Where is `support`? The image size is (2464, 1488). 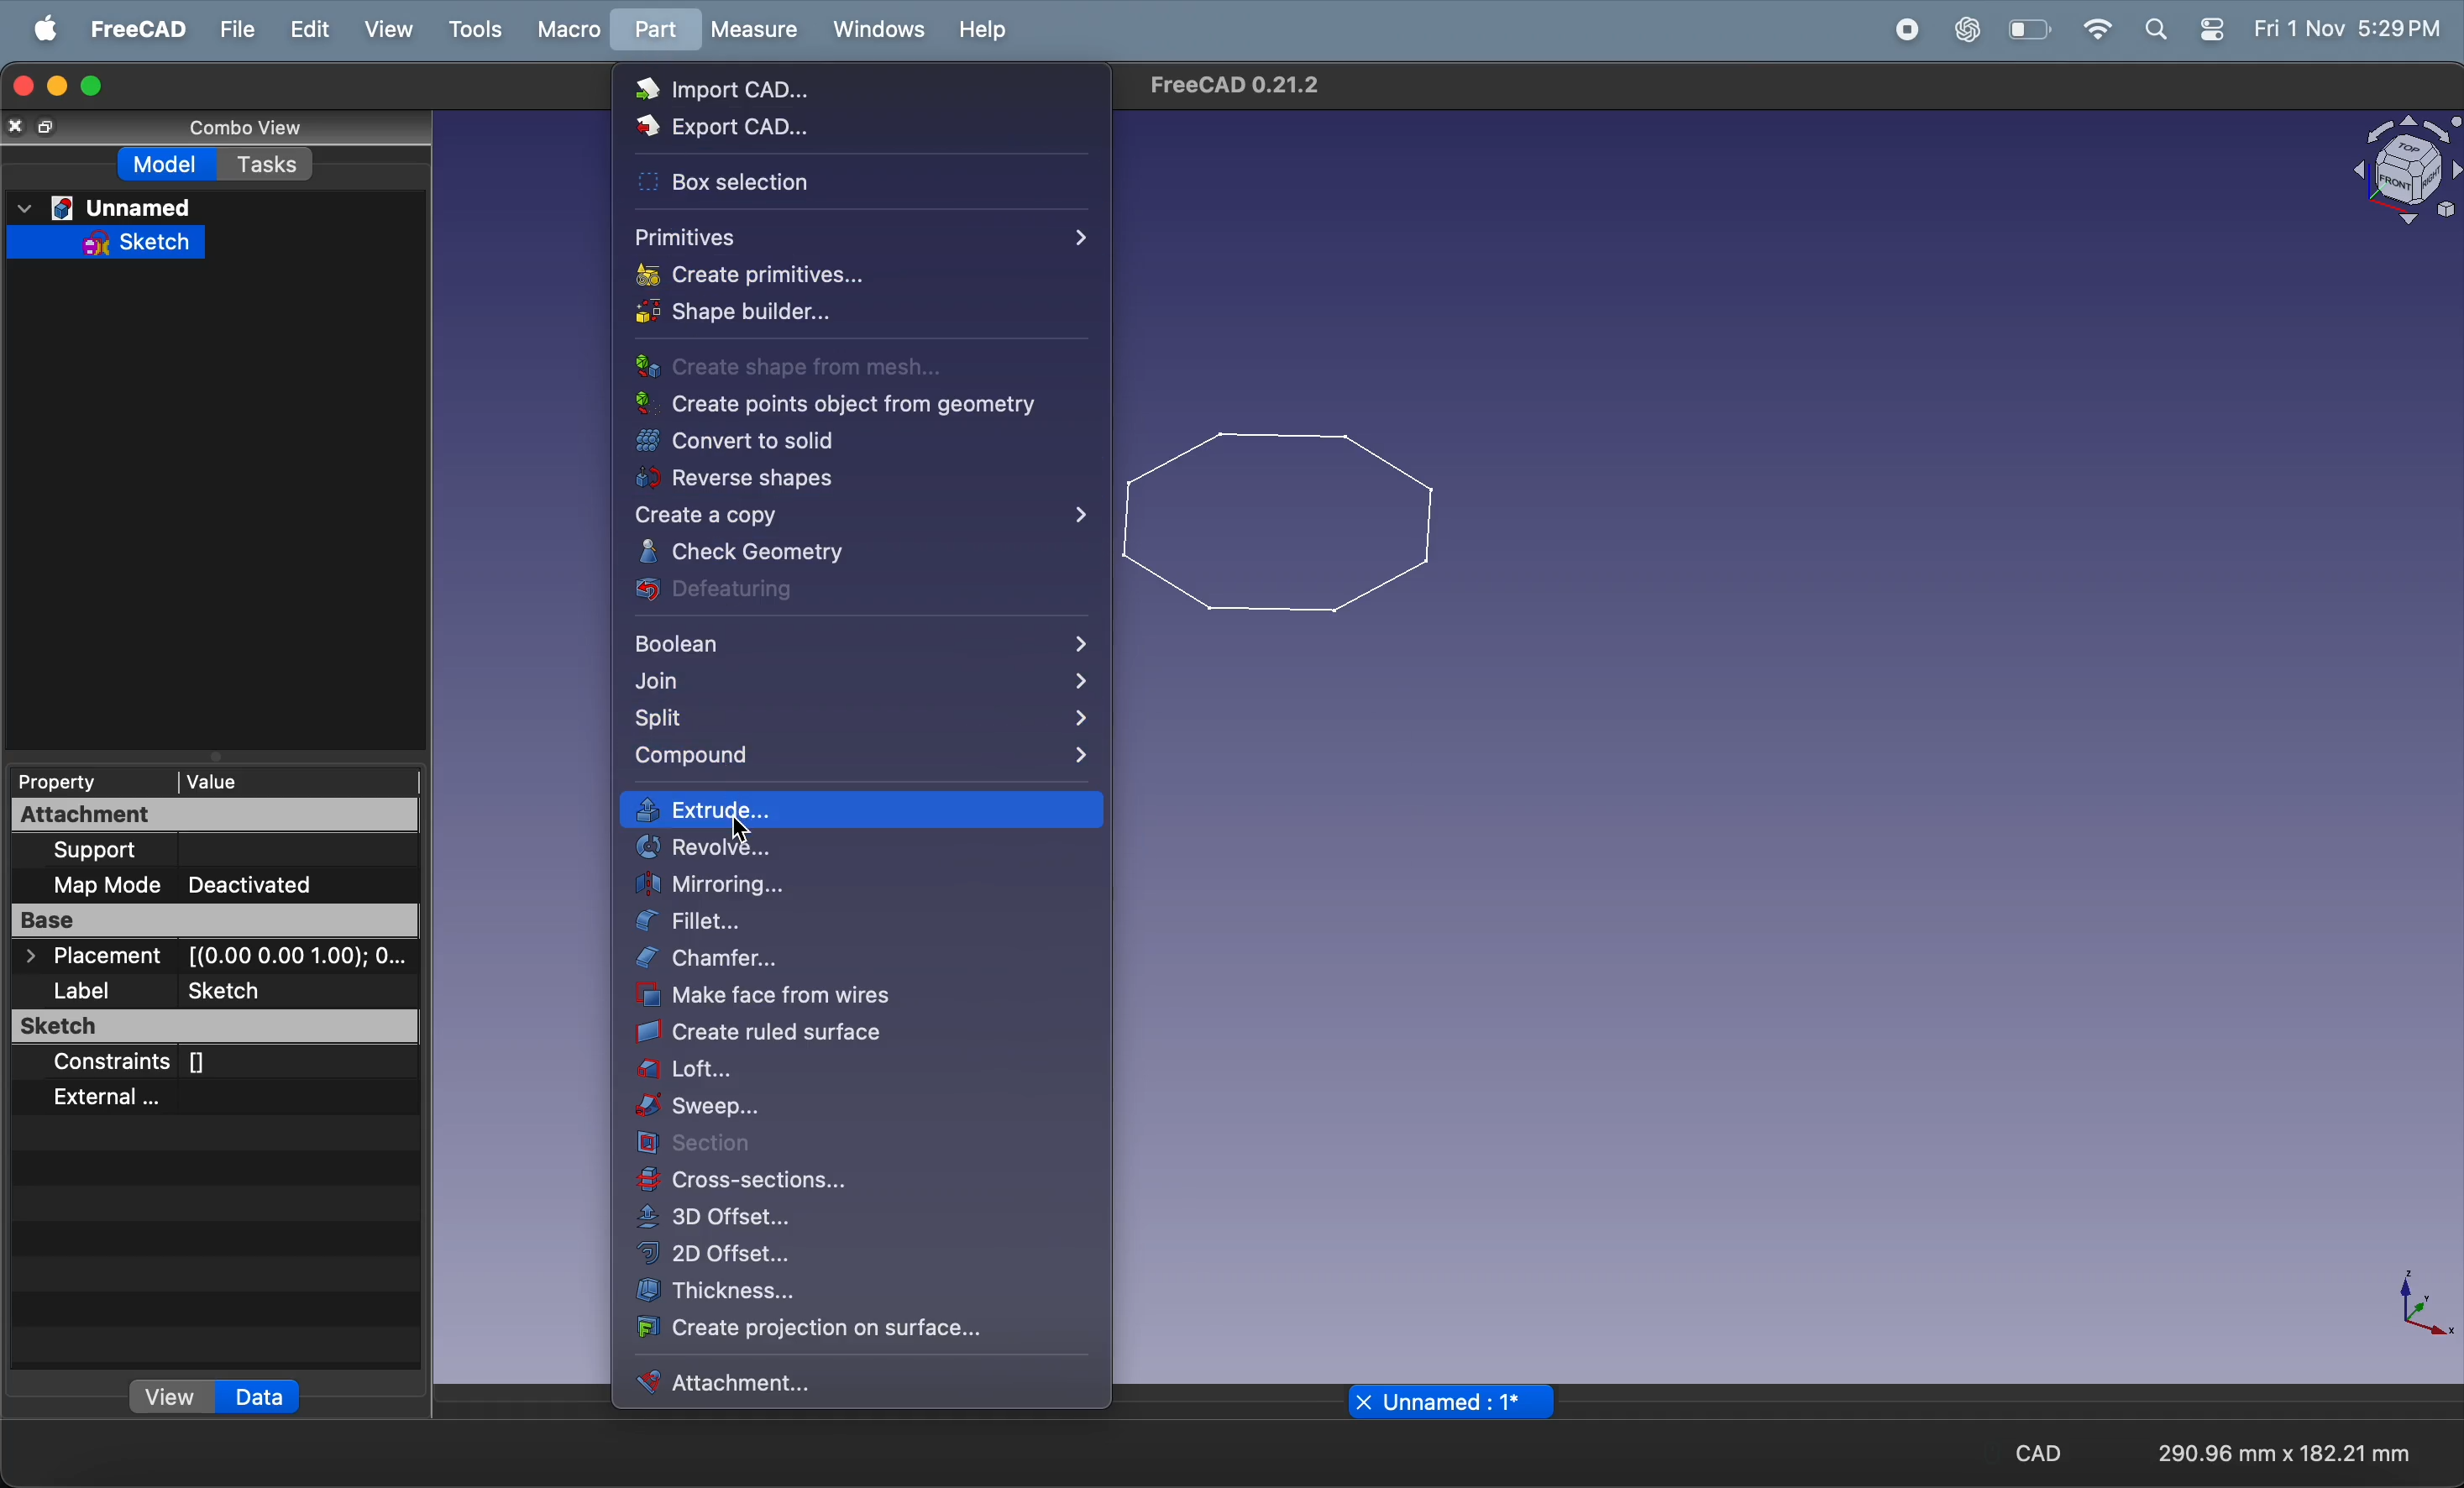 support is located at coordinates (147, 852).